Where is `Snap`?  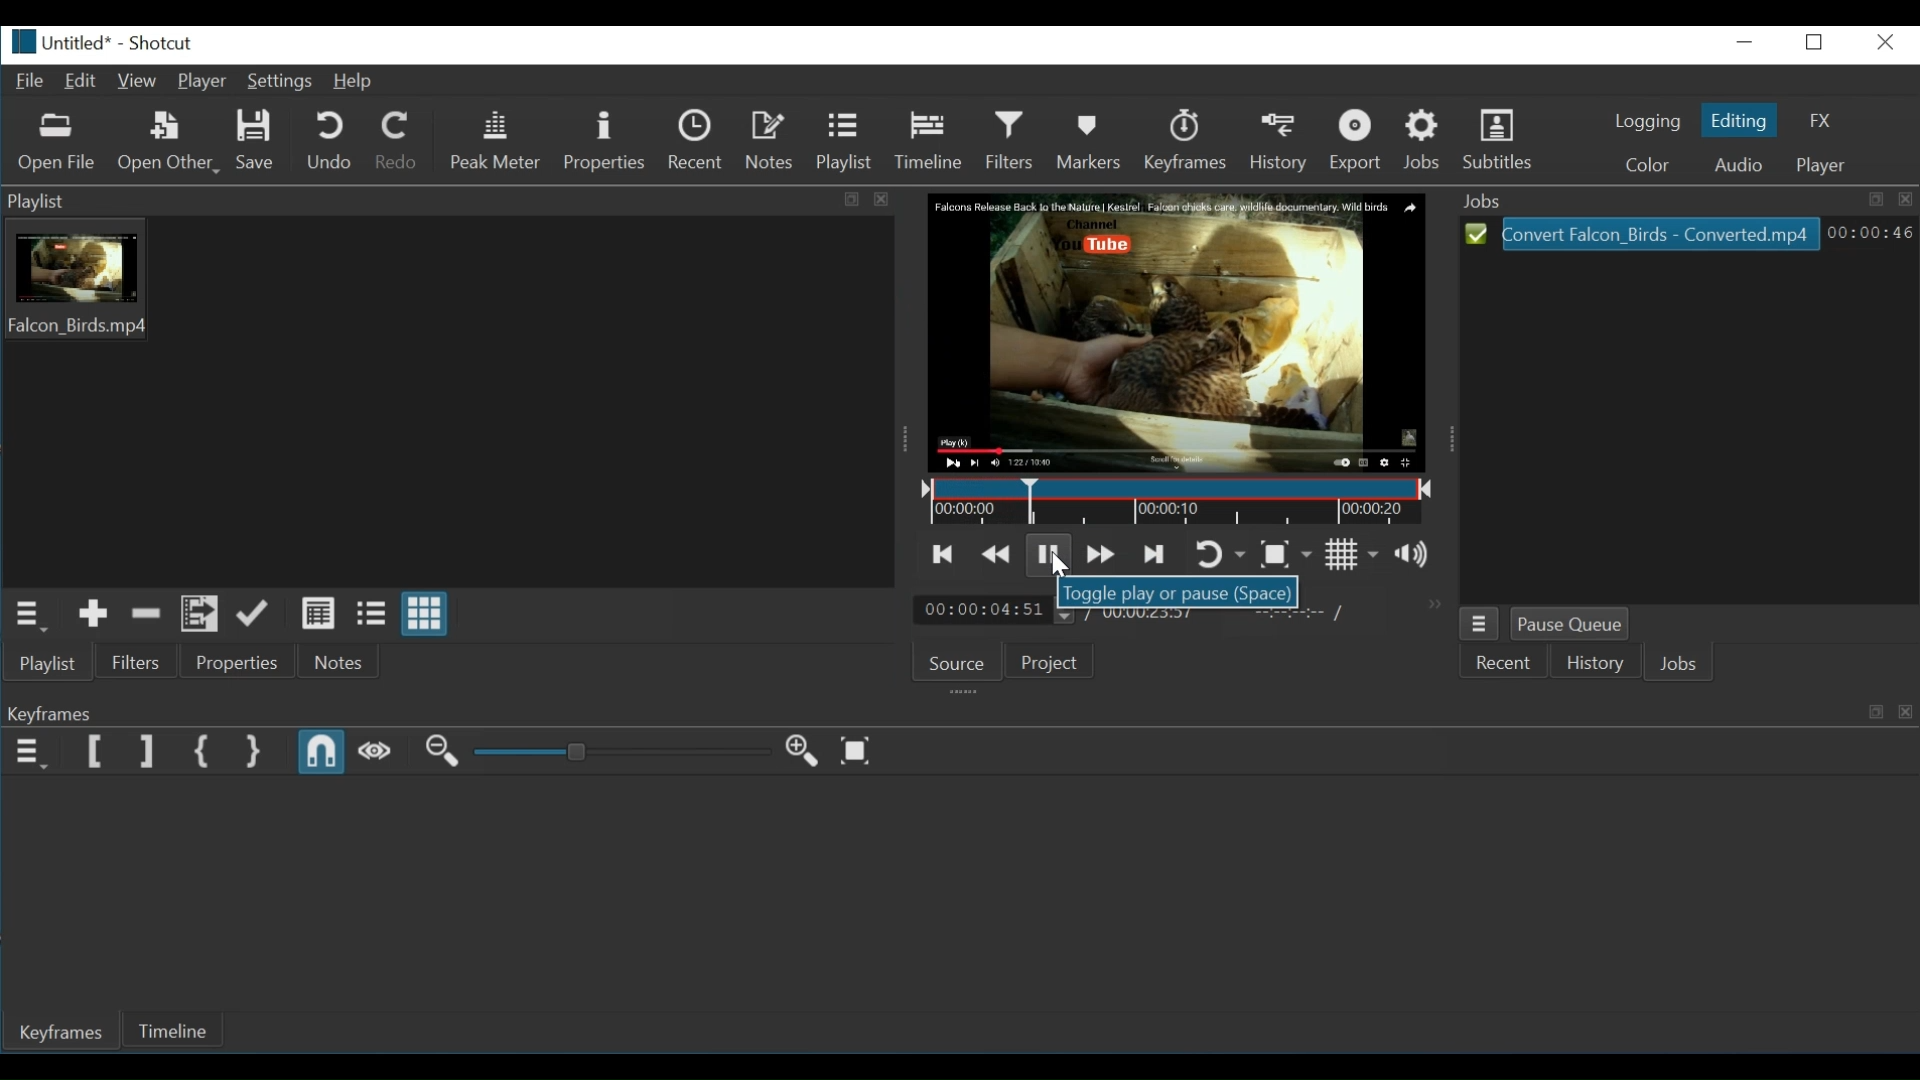 Snap is located at coordinates (321, 753).